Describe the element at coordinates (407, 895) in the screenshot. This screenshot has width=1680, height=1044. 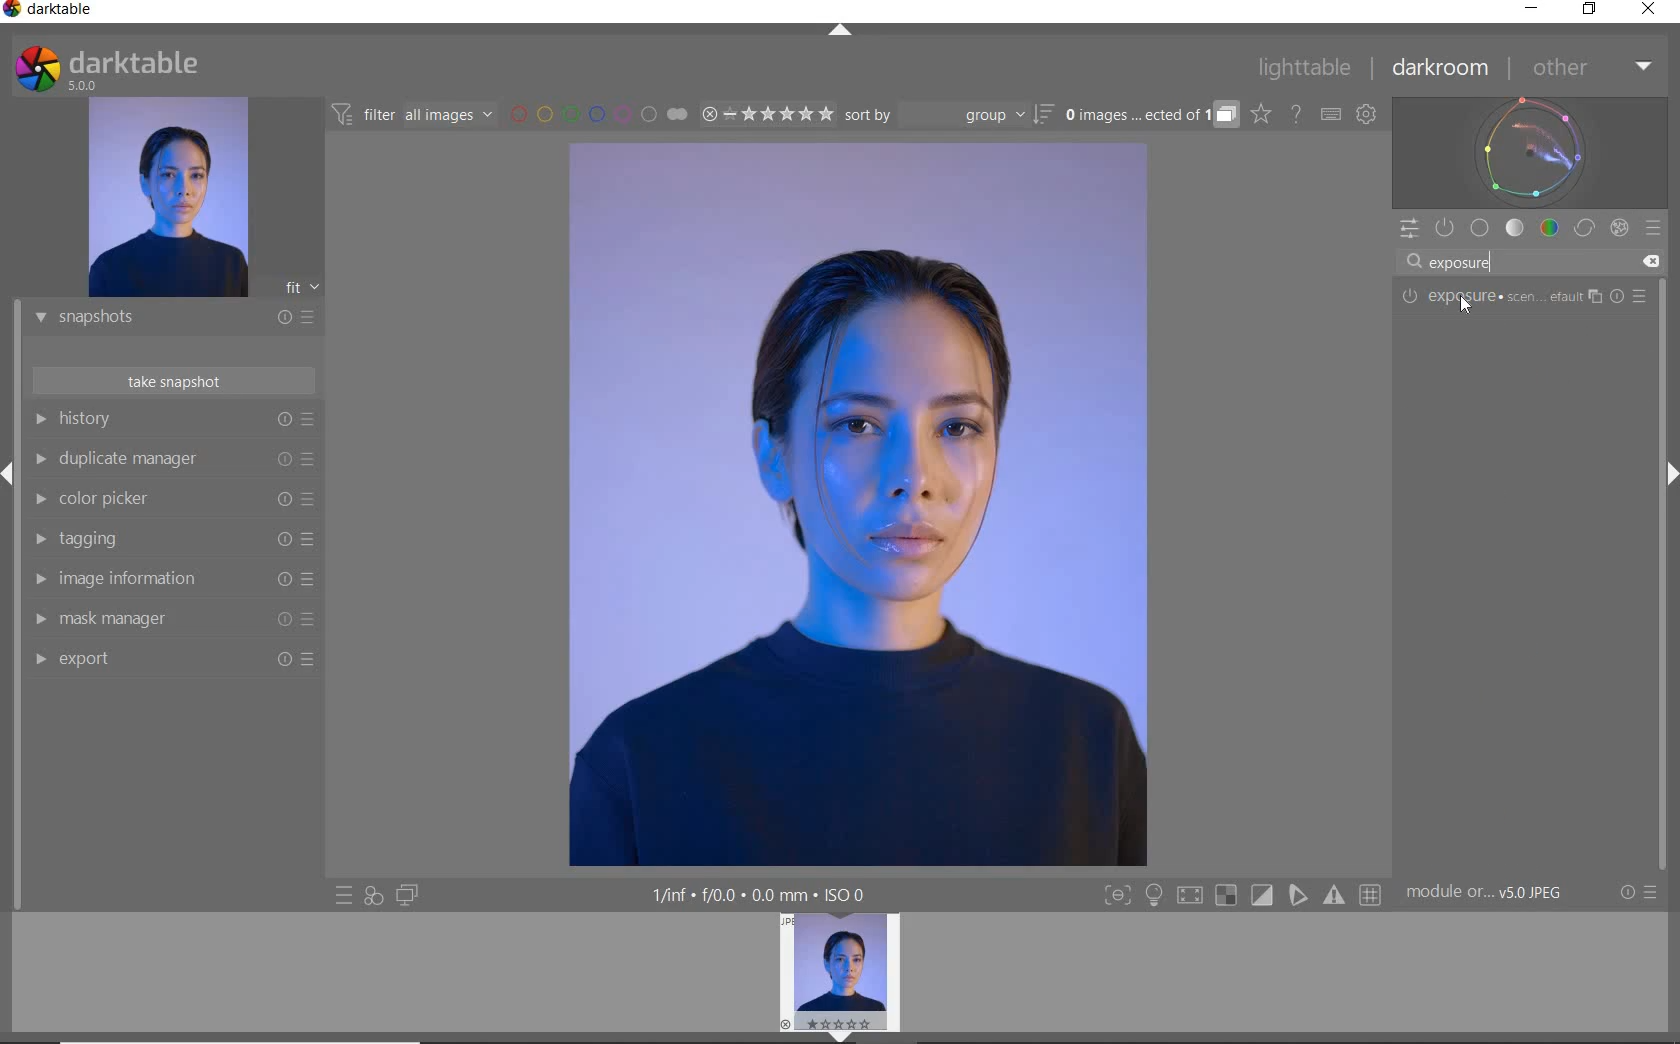
I see `DISPLAY A SECOND DARKROOM IMAGE WINDOW` at that location.